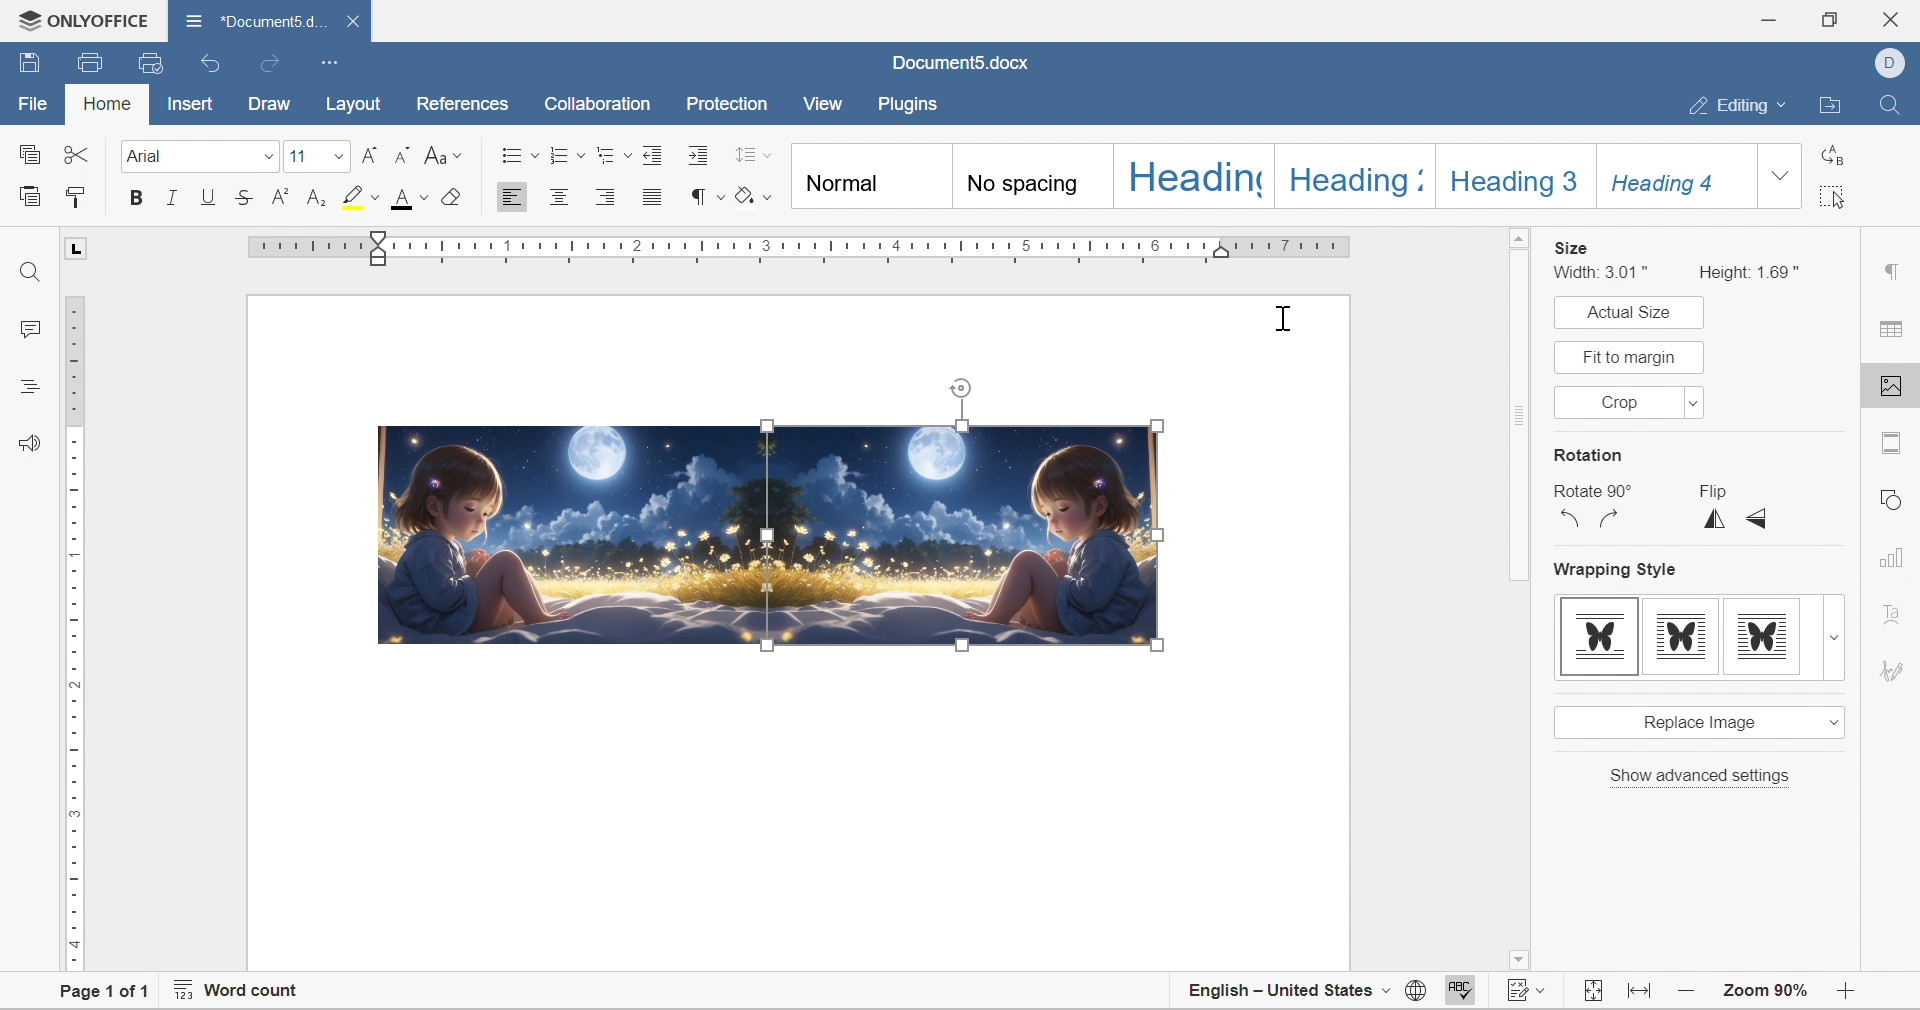  Describe the element at coordinates (1416, 990) in the screenshot. I see `set document language` at that location.